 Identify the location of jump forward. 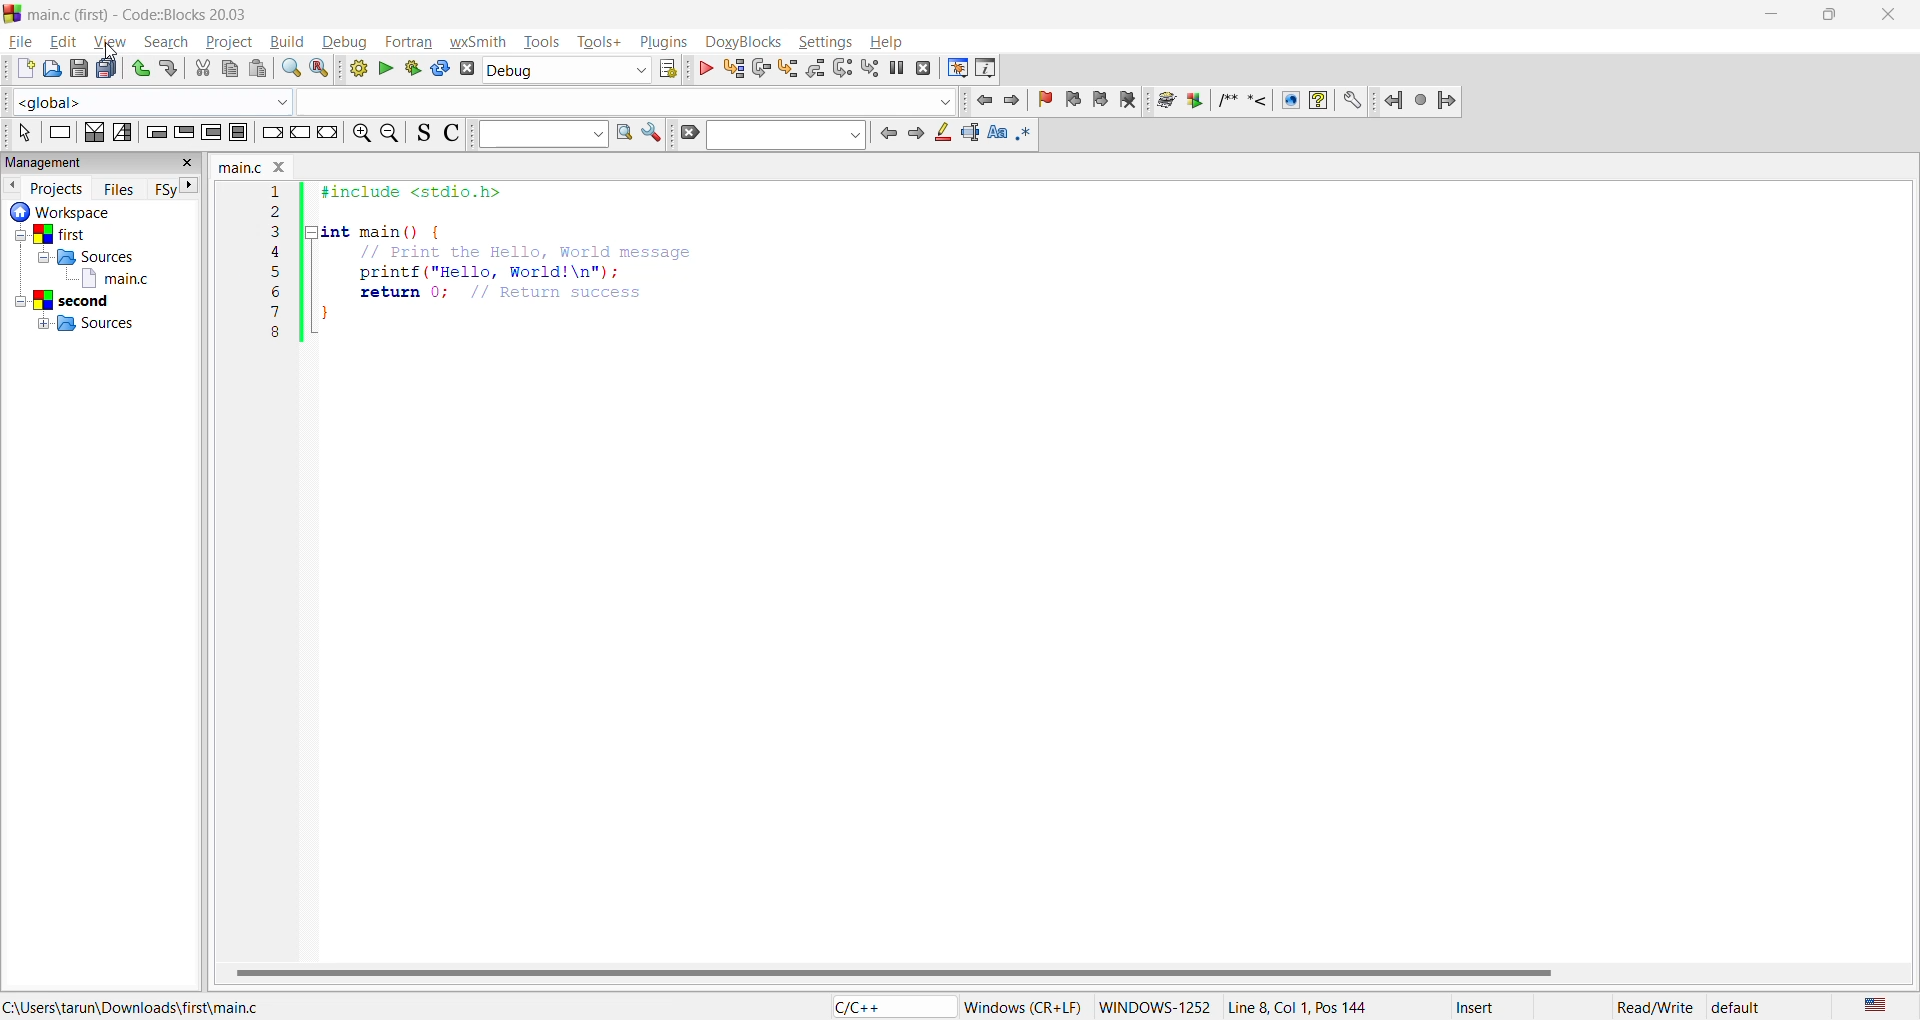
(1013, 100).